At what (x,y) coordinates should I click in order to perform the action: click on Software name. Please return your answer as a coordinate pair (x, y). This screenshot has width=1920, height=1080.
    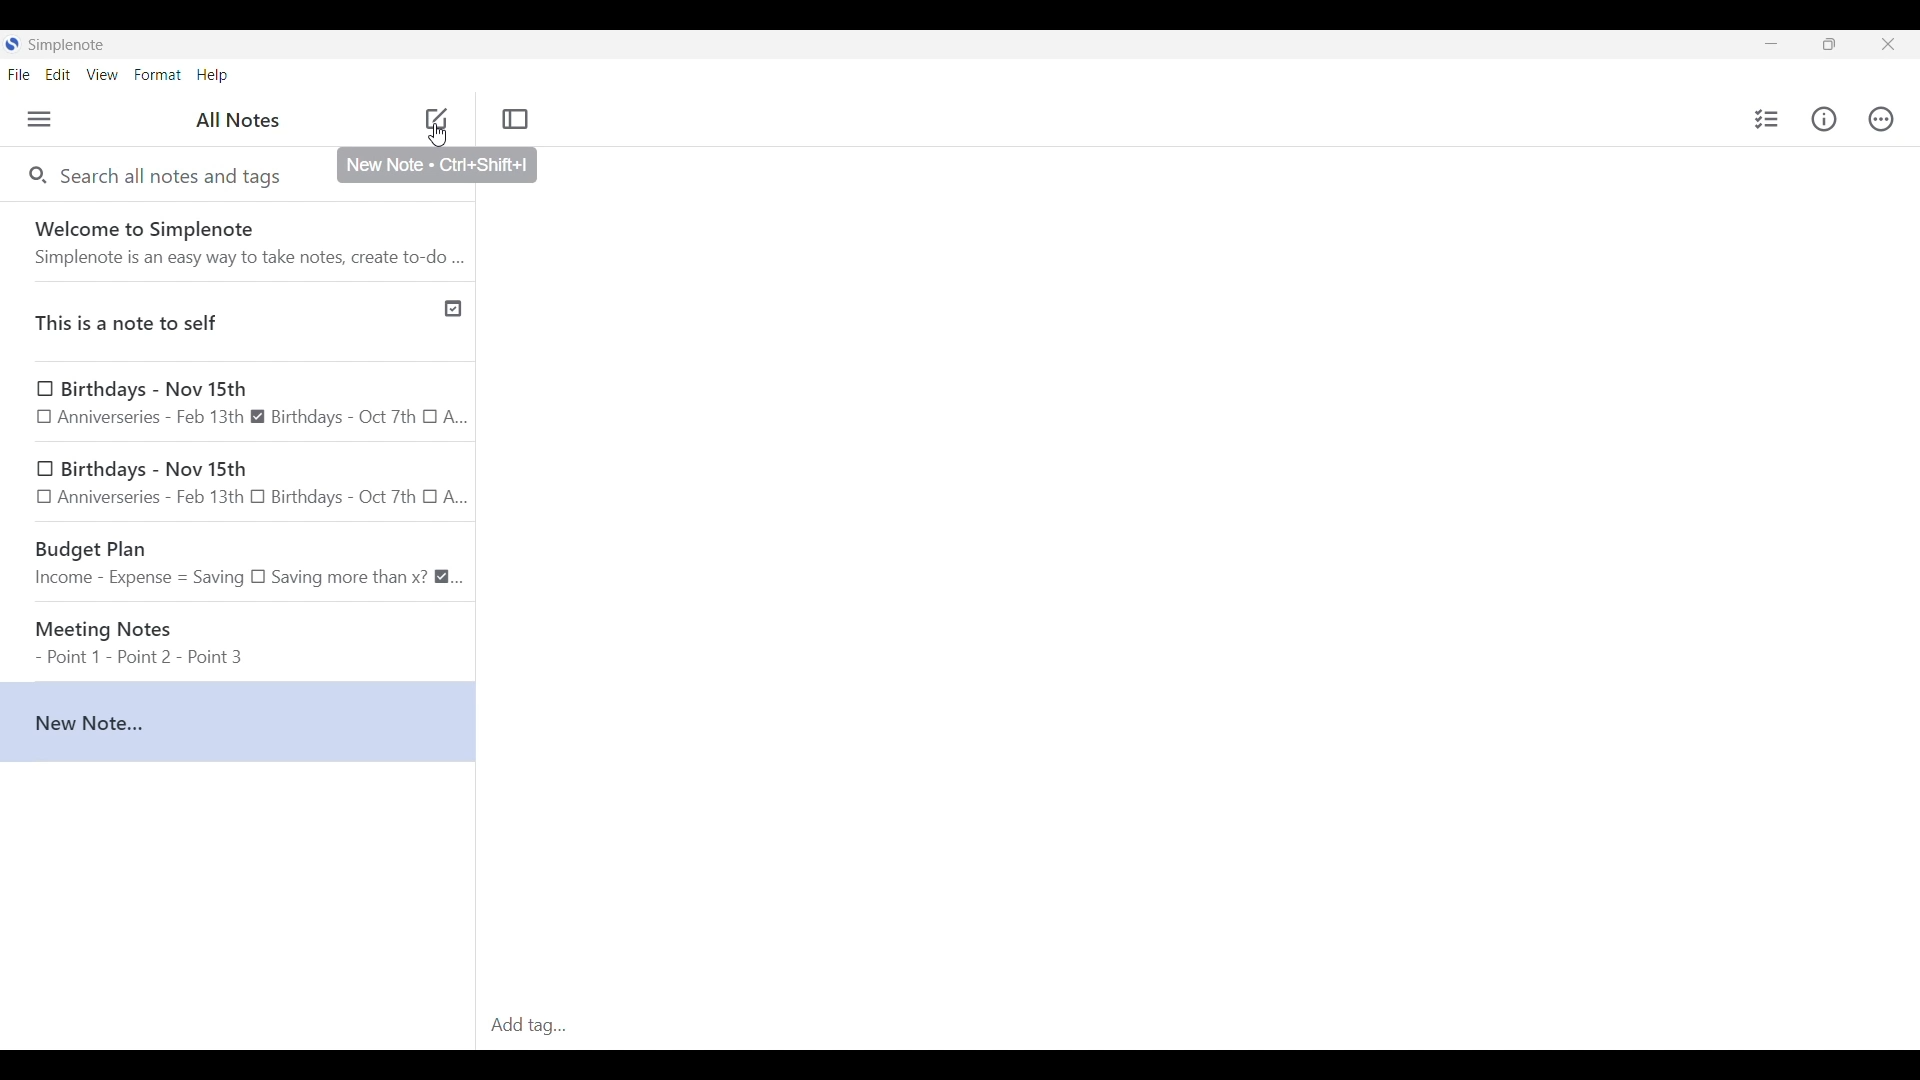
    Looking at the image, I should click on (67, 45).